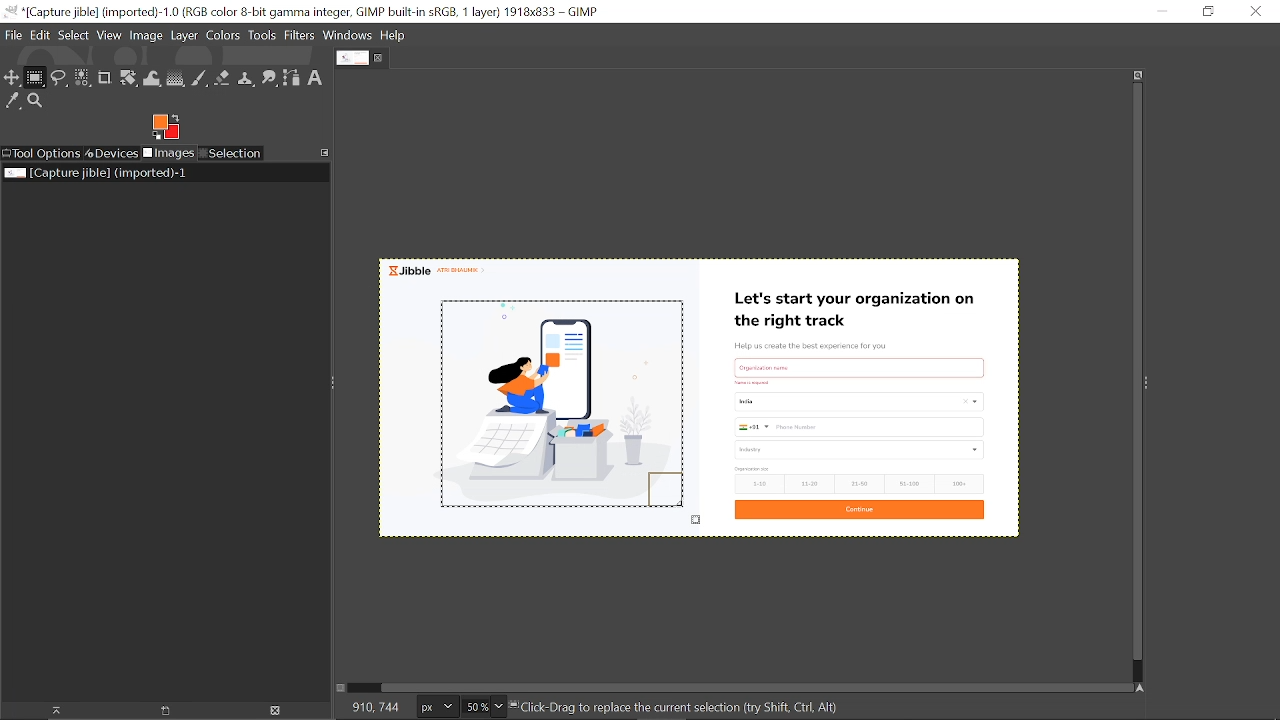 The height and width of the screenshot is (720, 1280). I want to click on Restore down, so click(1202, 12).